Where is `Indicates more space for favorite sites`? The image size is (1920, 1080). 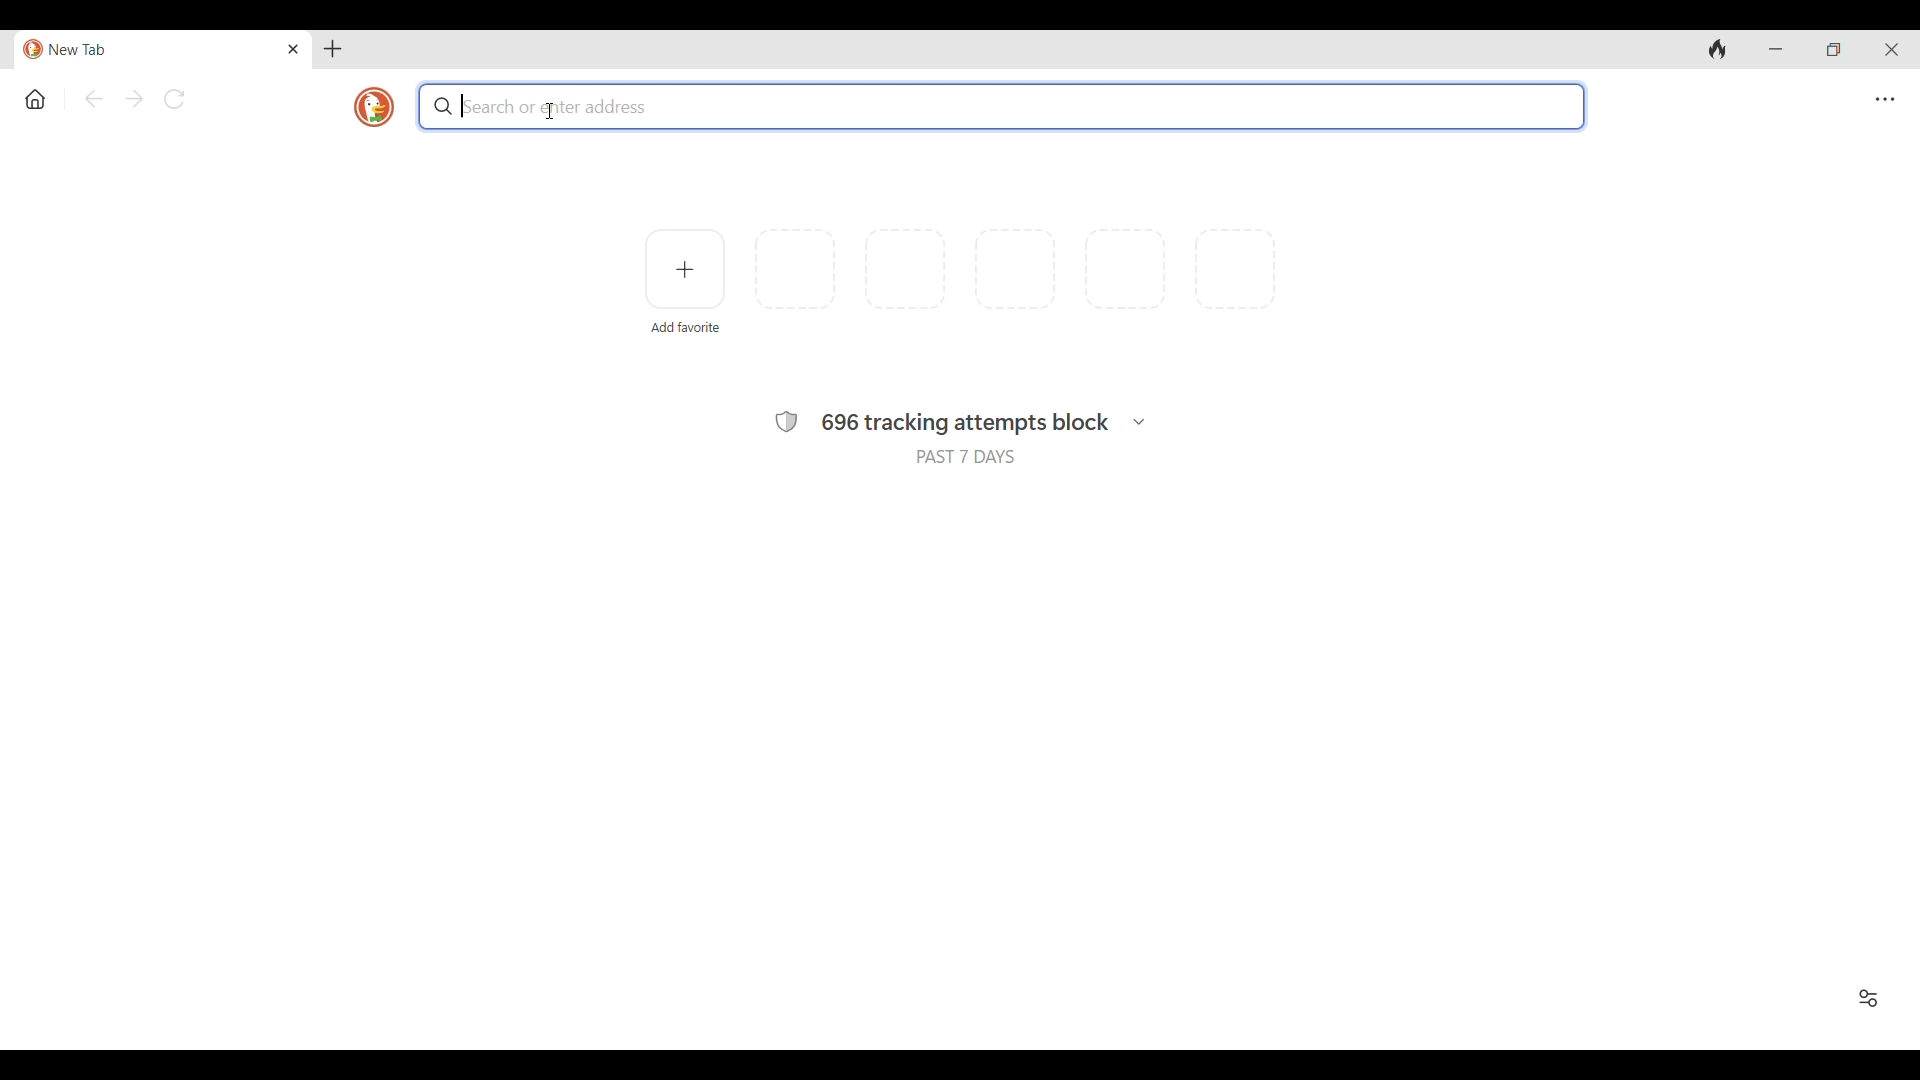
Indicates more space for favorite sites is located at coordinates (1015, 269).